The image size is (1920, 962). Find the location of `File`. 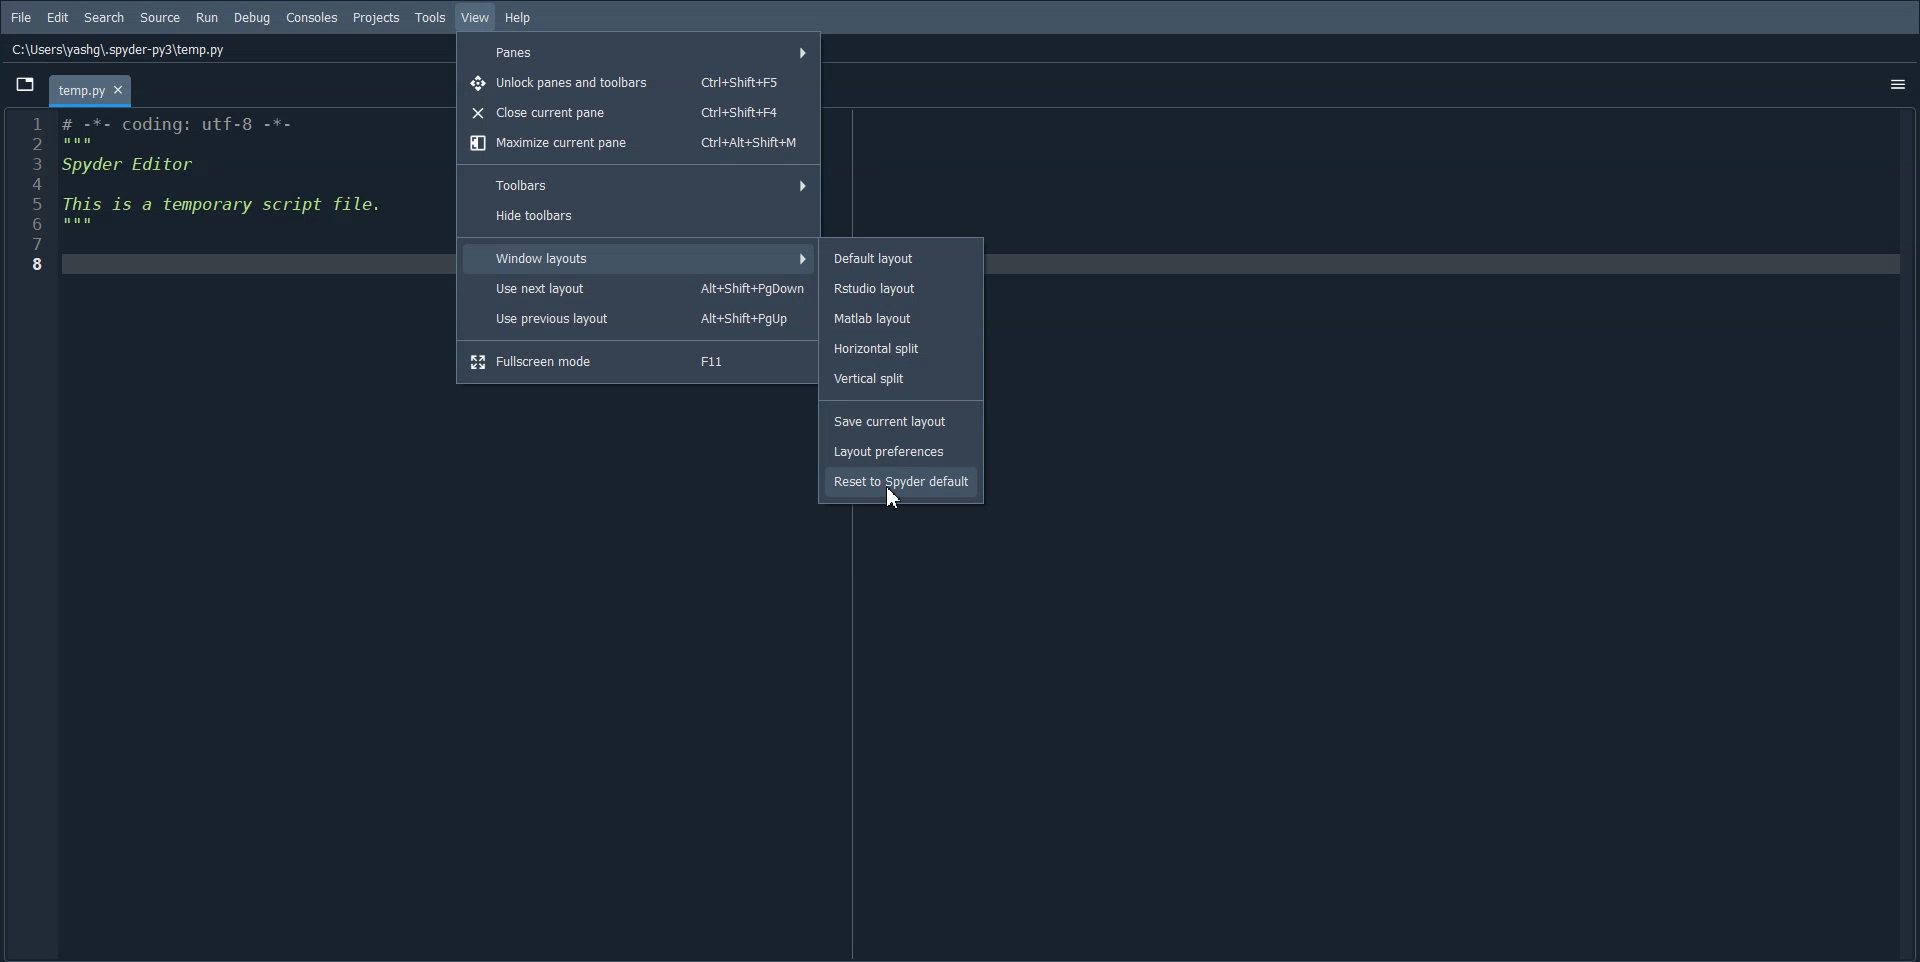

File is located at coordinates (20, 18).